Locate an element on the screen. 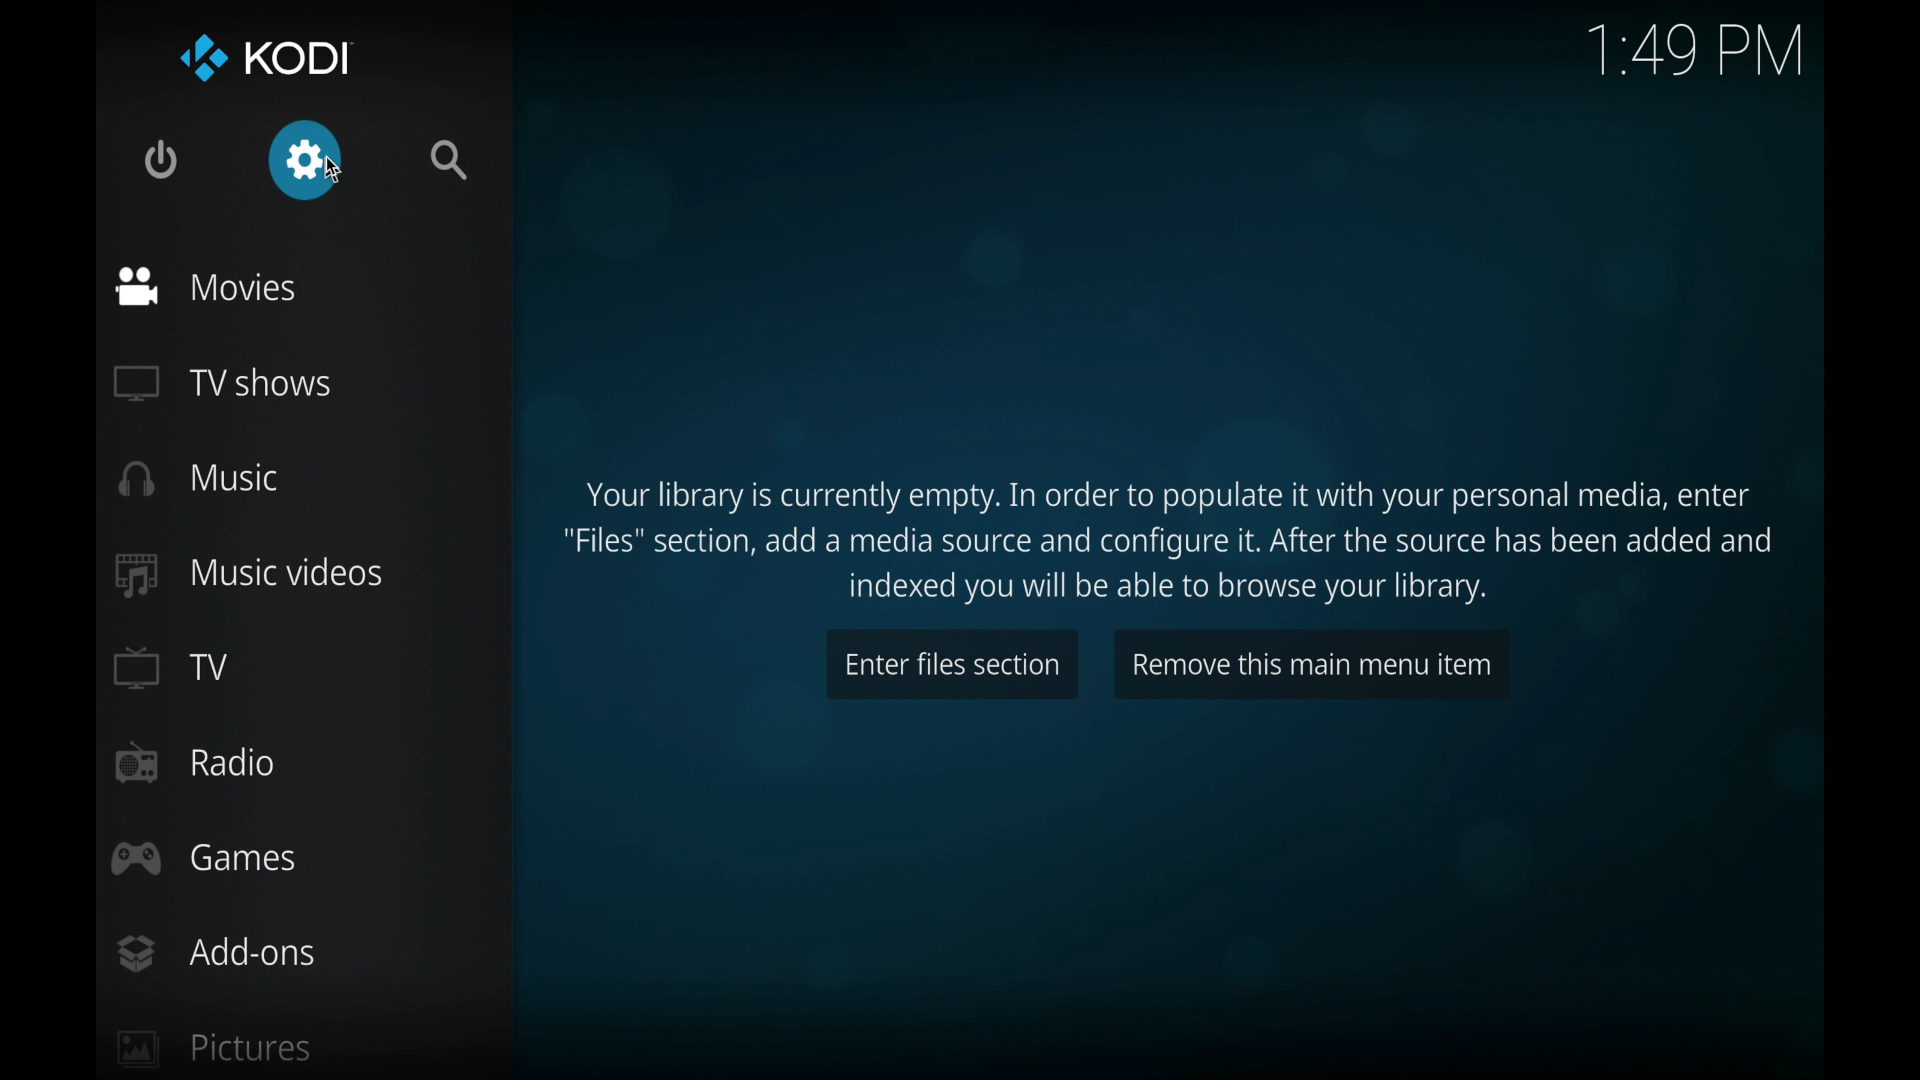  enter files section is located at coordinates (952, 665).